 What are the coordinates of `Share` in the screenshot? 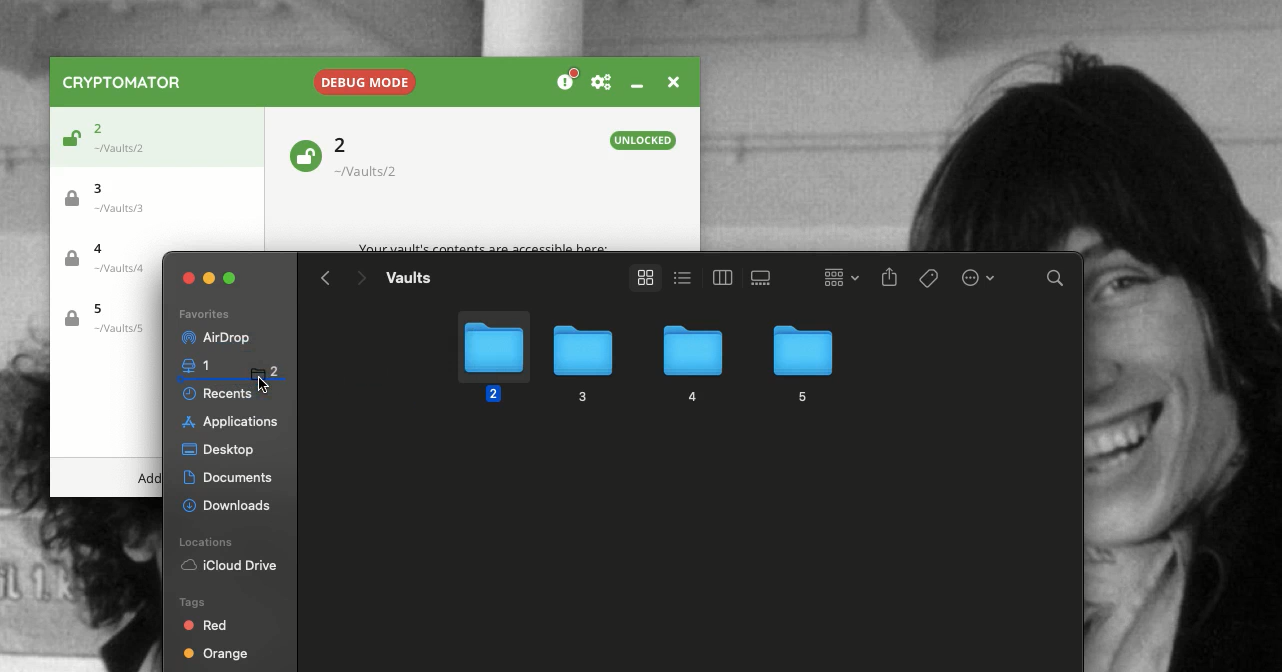 It's located at (890, 279).